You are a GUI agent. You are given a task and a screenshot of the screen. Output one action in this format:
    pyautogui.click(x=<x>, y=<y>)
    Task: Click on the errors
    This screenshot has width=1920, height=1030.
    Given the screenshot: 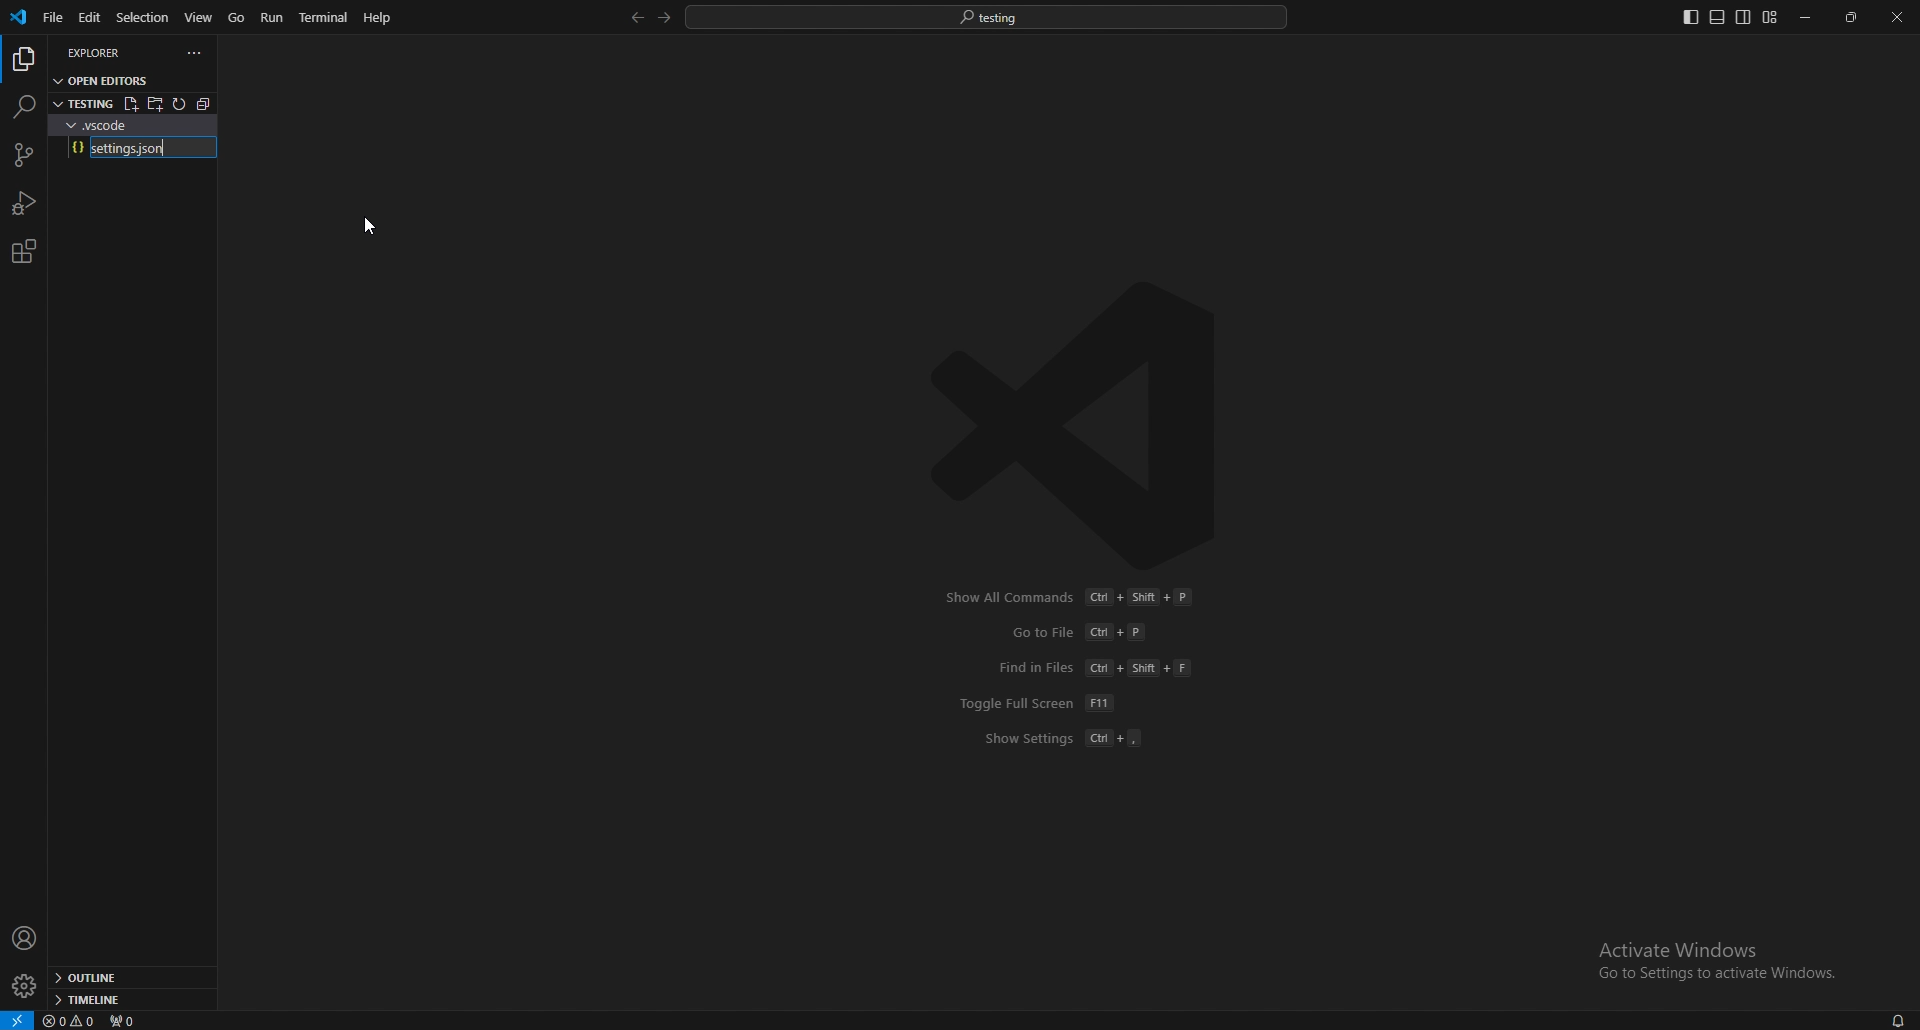 What is the action you would take?
    pyautogui.click(x=71, y=1022)
    